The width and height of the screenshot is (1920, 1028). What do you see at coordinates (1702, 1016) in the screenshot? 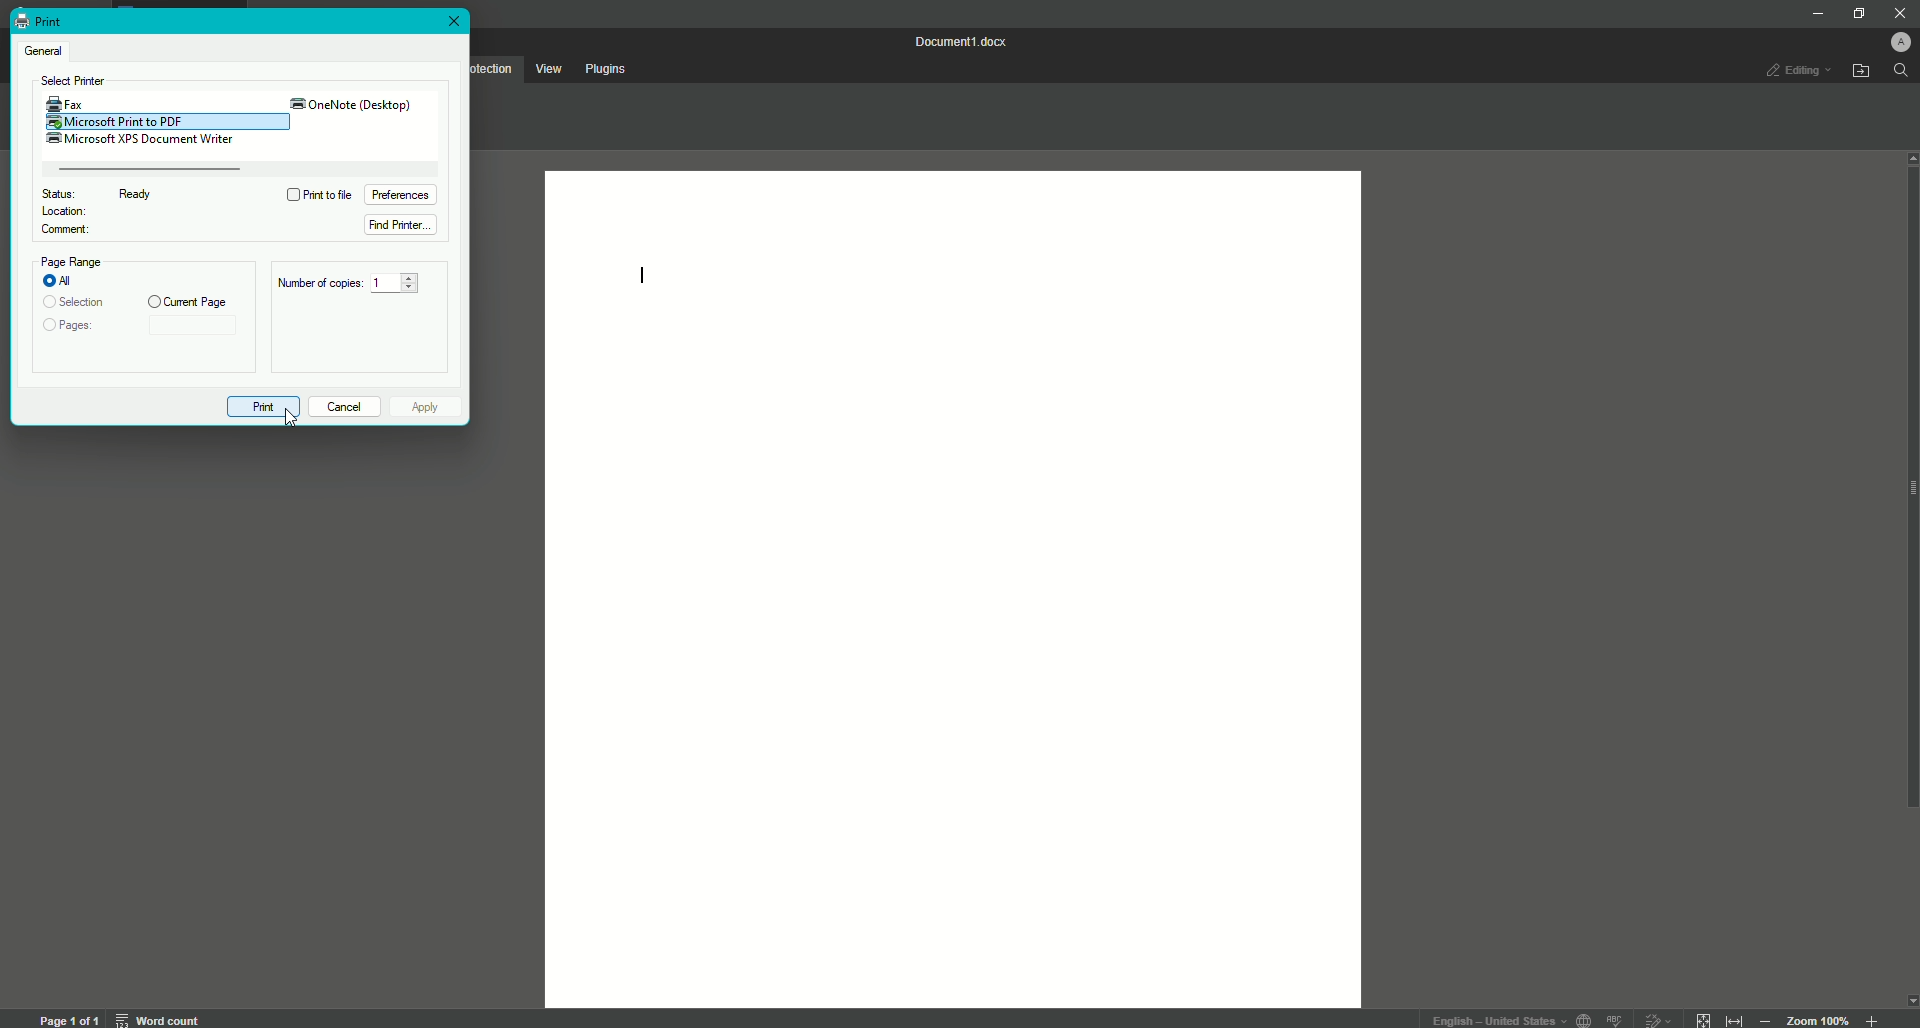
I see `fit to page` at bounding box center [1702, 1016].